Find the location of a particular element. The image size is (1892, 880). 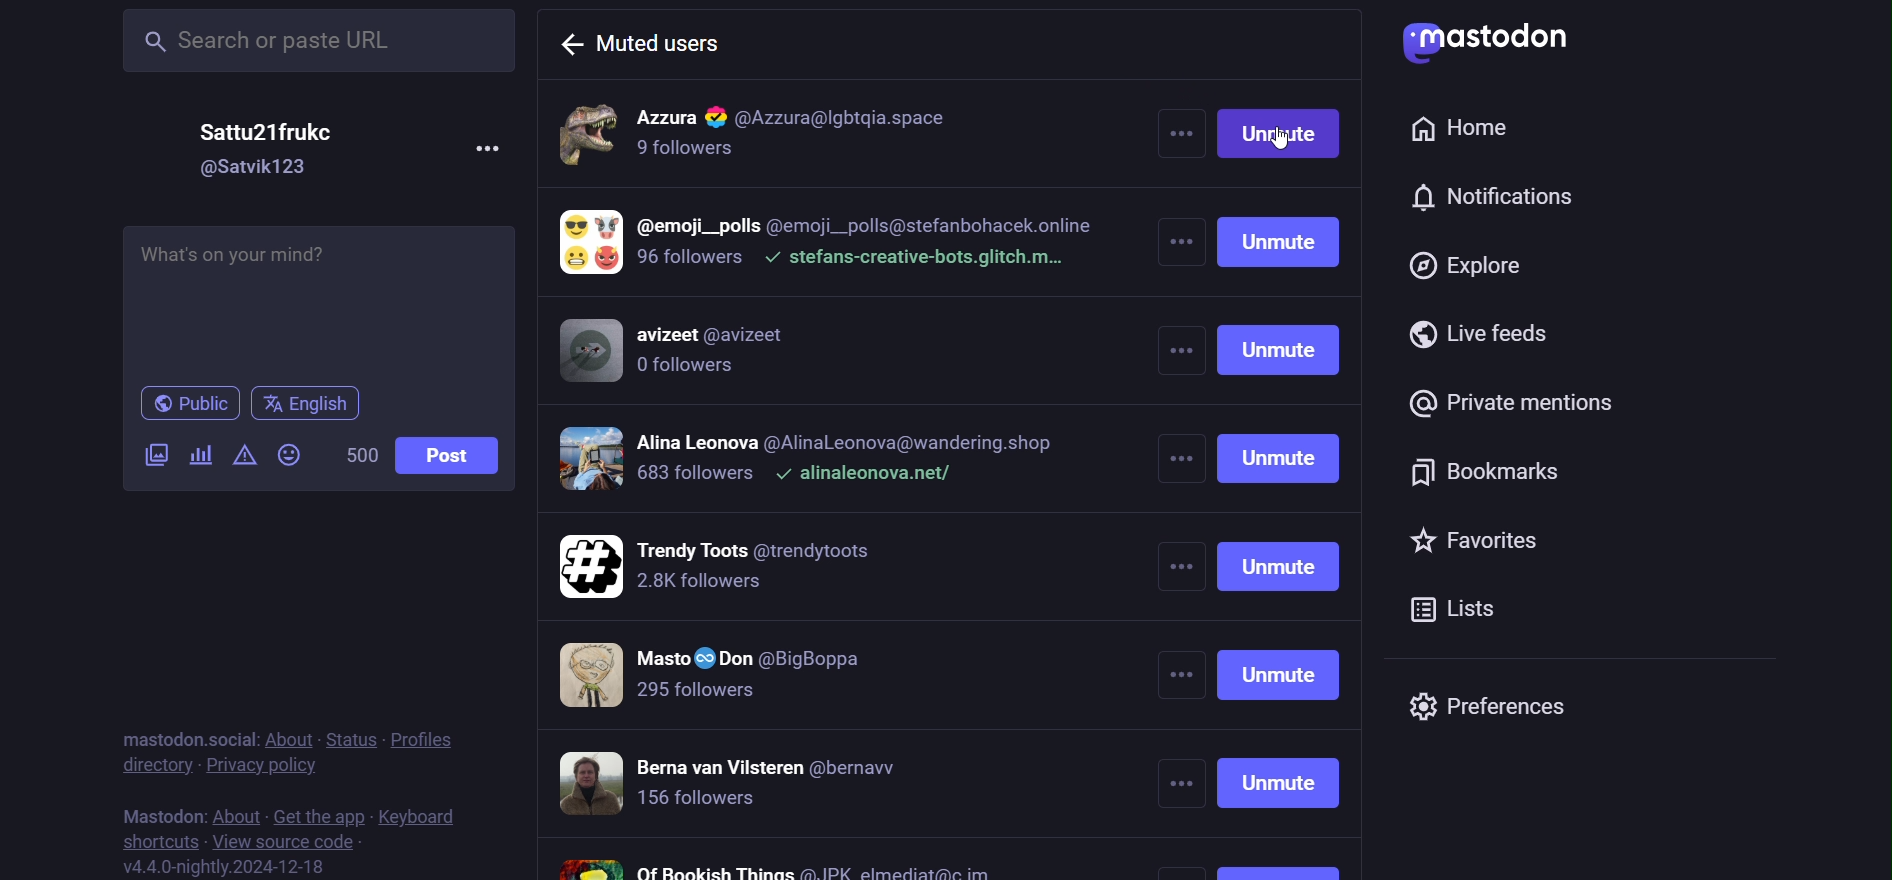

id is located at coordinates (261, 169).